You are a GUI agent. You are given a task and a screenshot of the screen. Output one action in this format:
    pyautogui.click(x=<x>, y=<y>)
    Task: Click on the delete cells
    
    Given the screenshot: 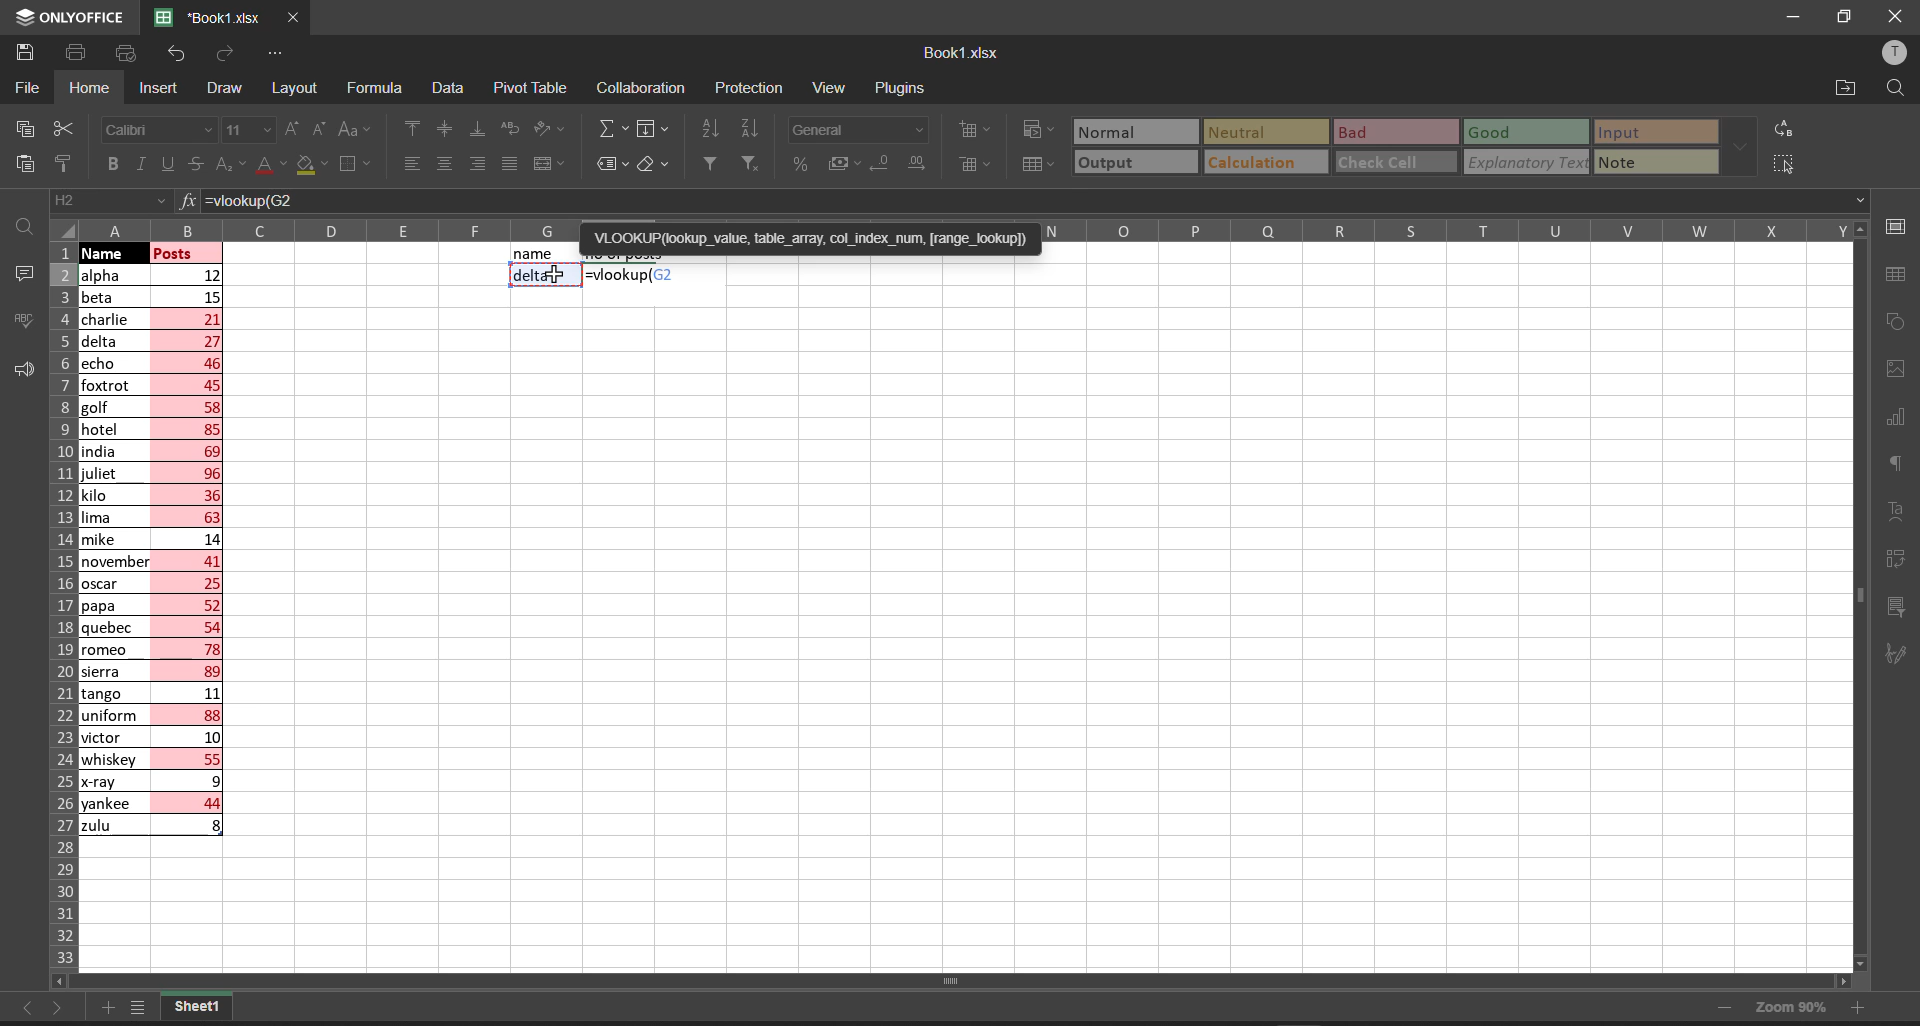 What is the action you would take?
    pyautogui.click(x=971, y=163)
    